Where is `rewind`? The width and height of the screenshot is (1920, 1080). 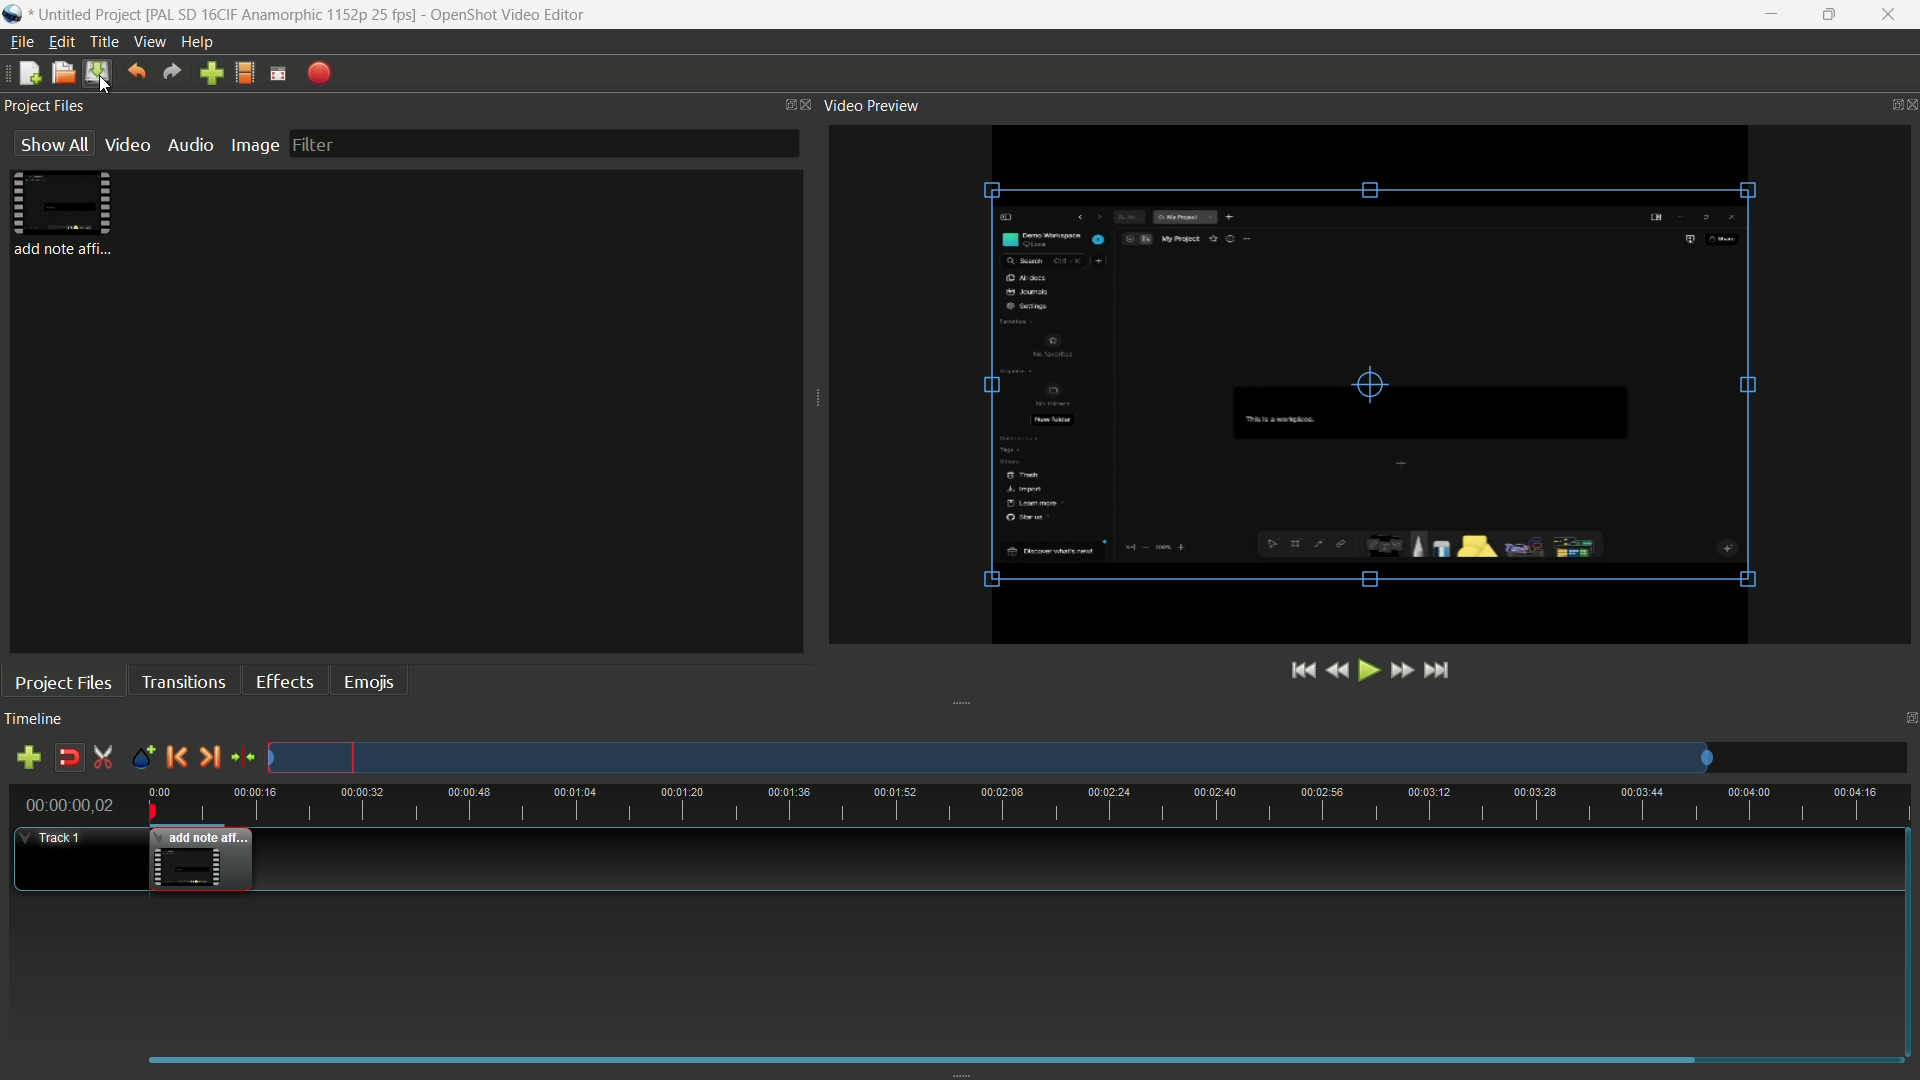
rewind is located at coordinates (1340, 670).